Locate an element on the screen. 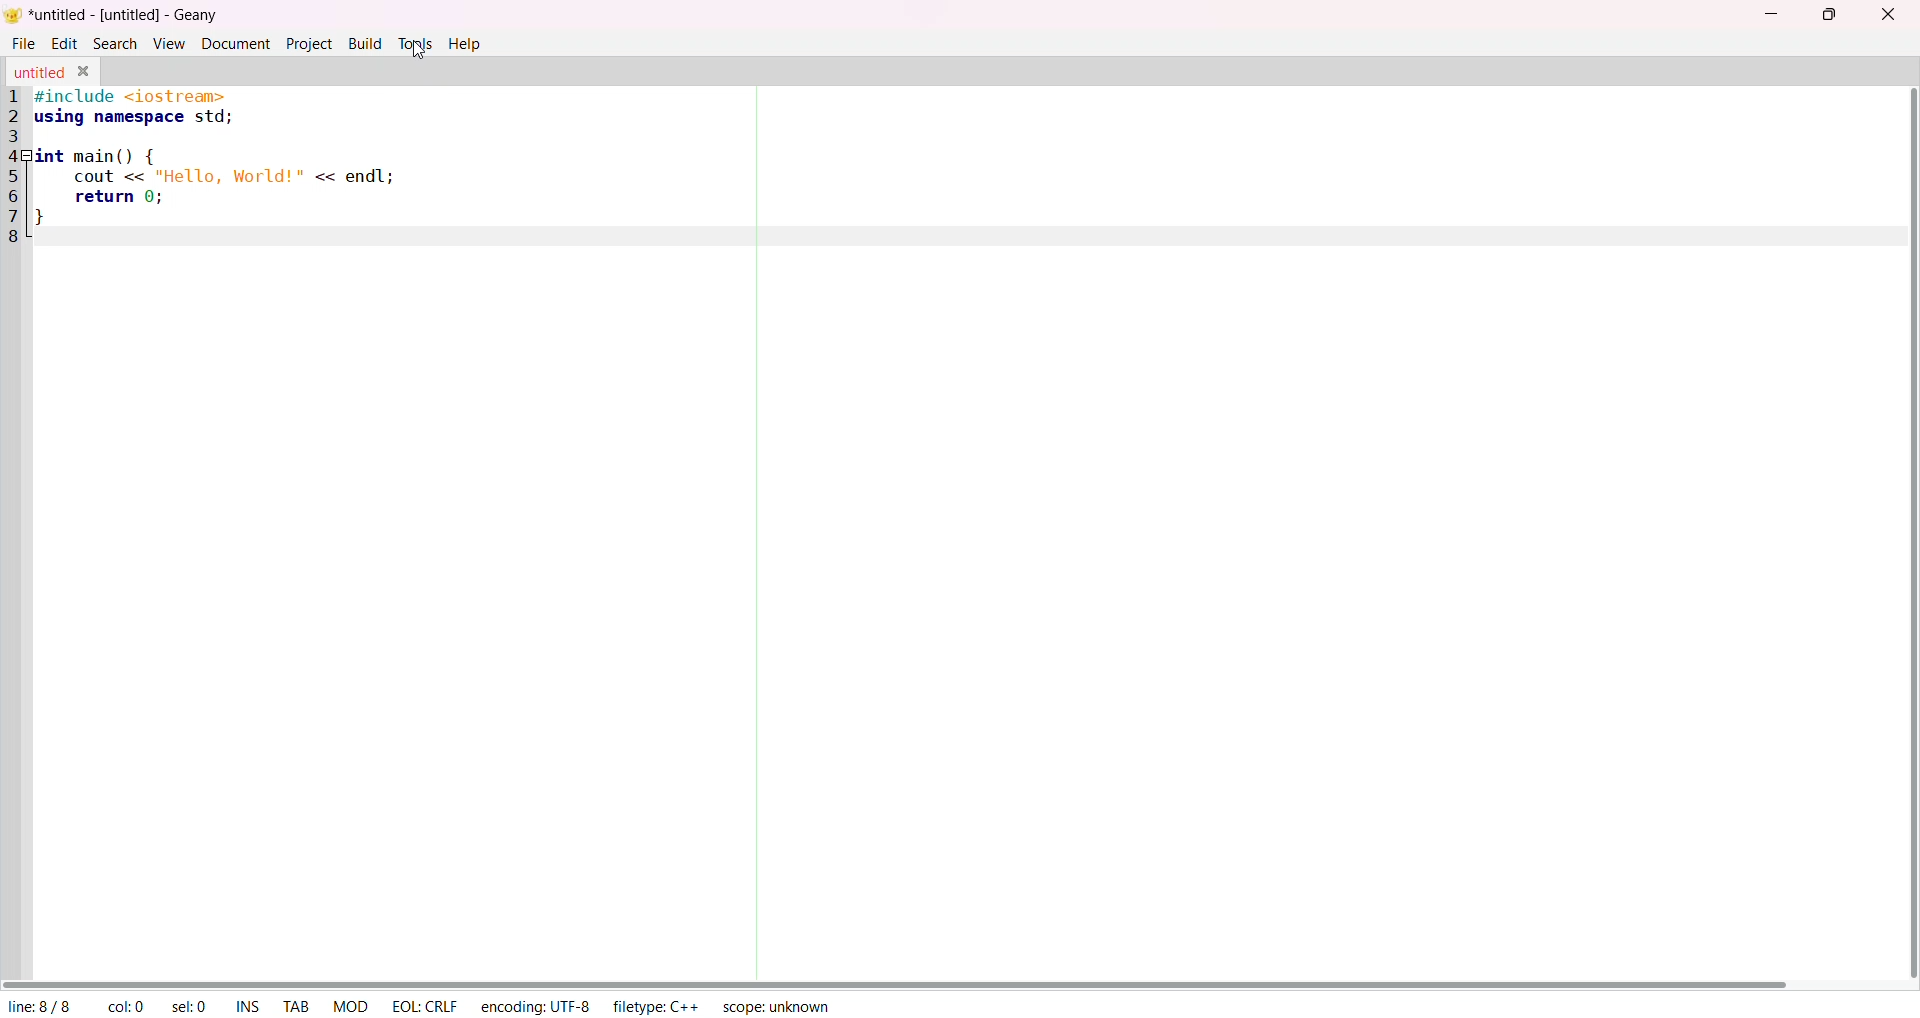  Help is located at coordinates (469, 44).